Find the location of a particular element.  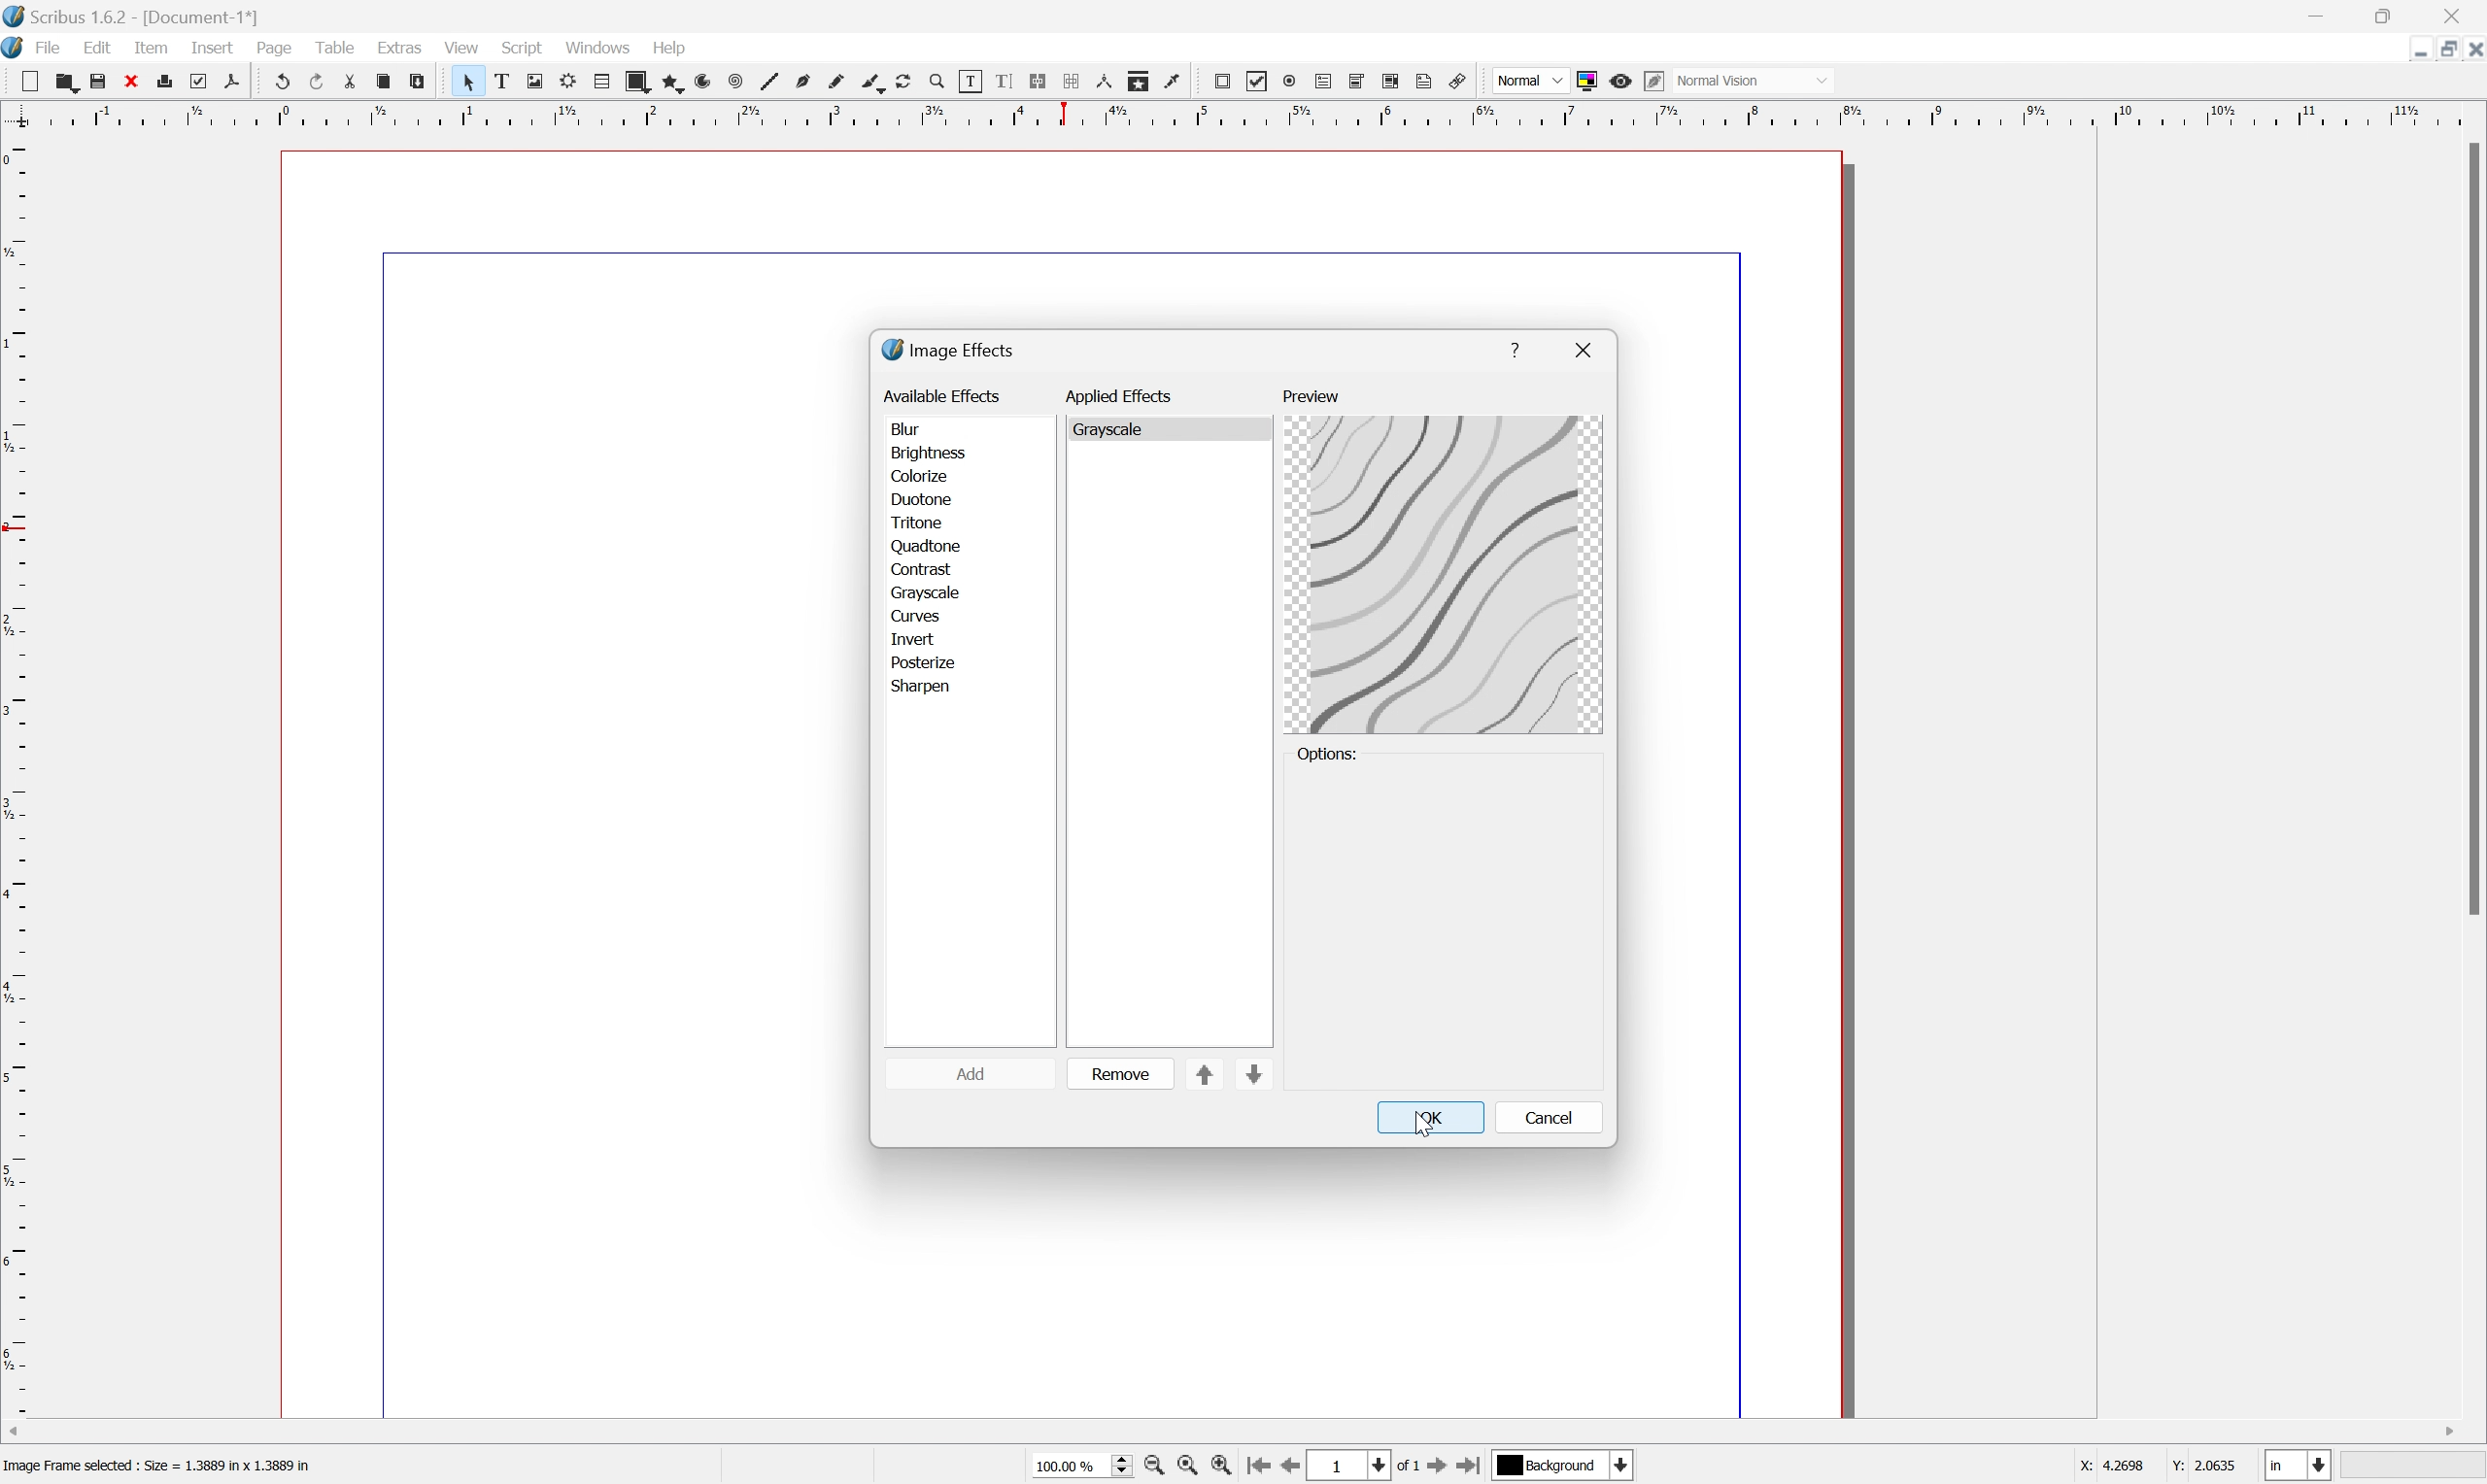

Text frame is located at coordinates (511, 80).